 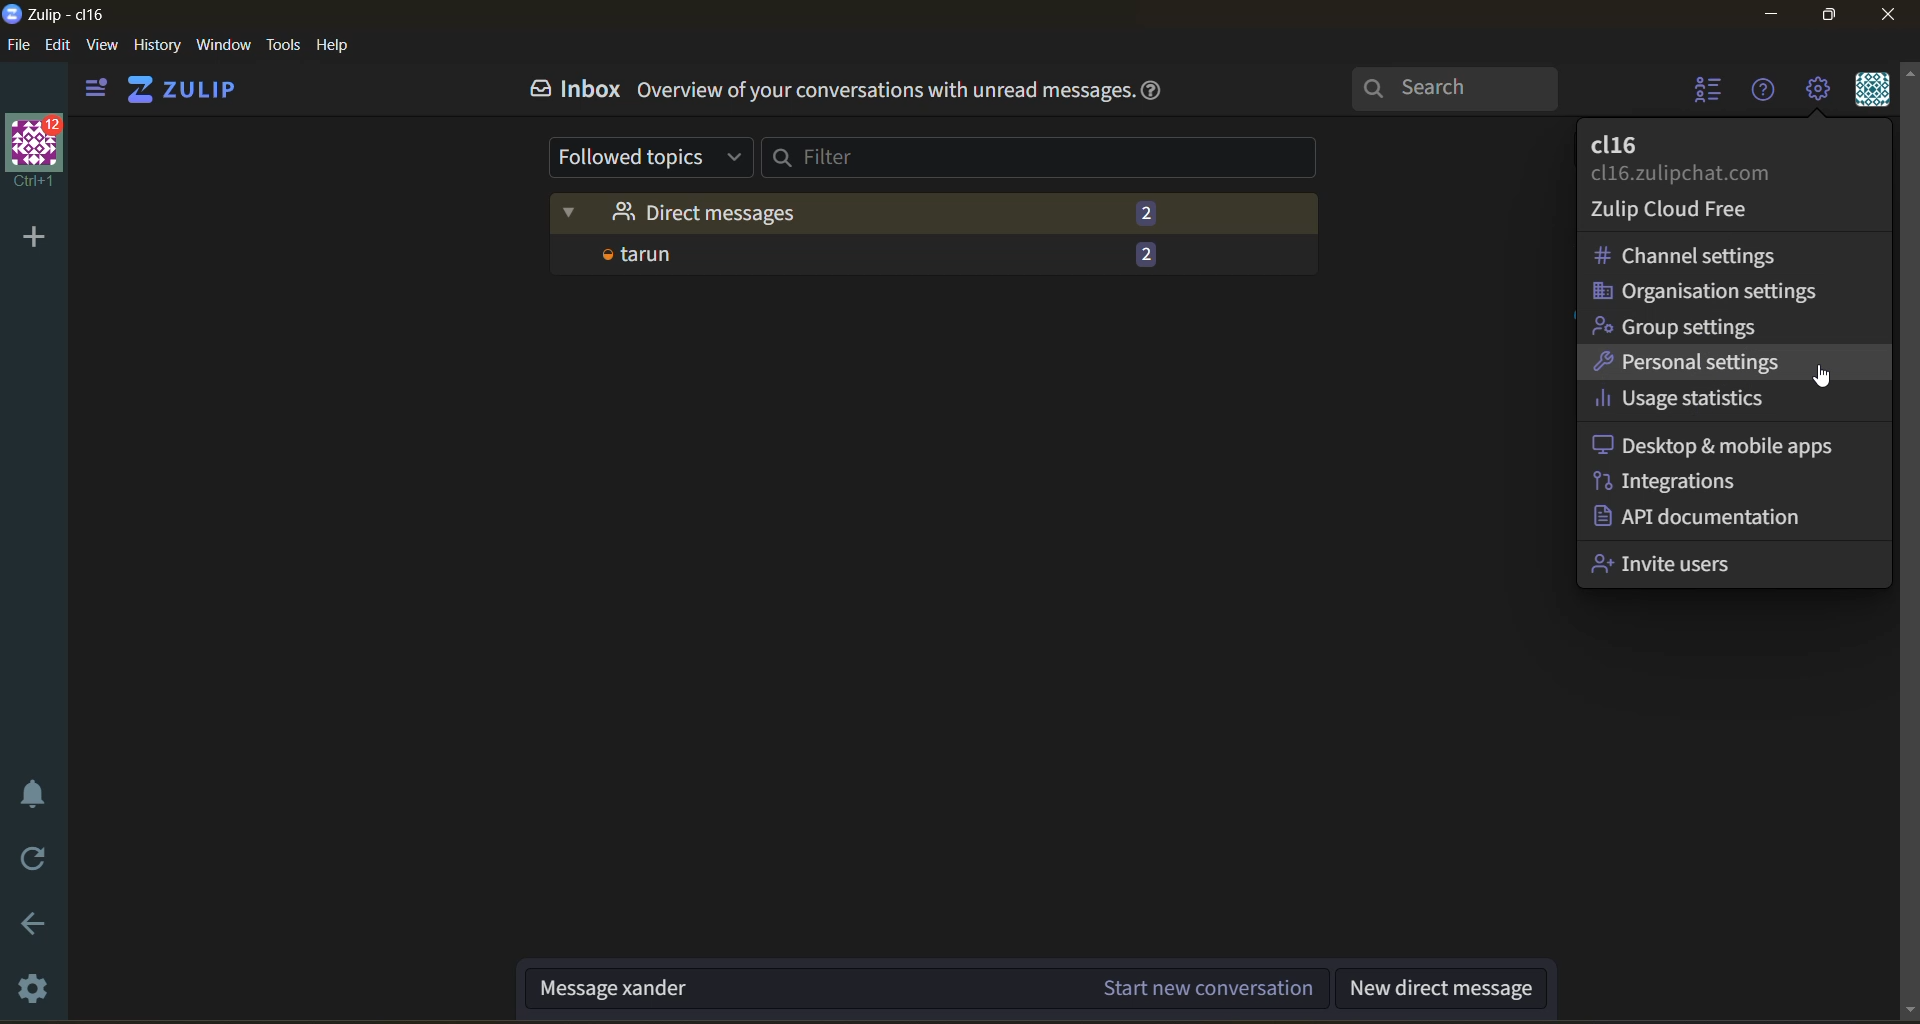 I want to click on integrations, so click(x=1663, y=481).